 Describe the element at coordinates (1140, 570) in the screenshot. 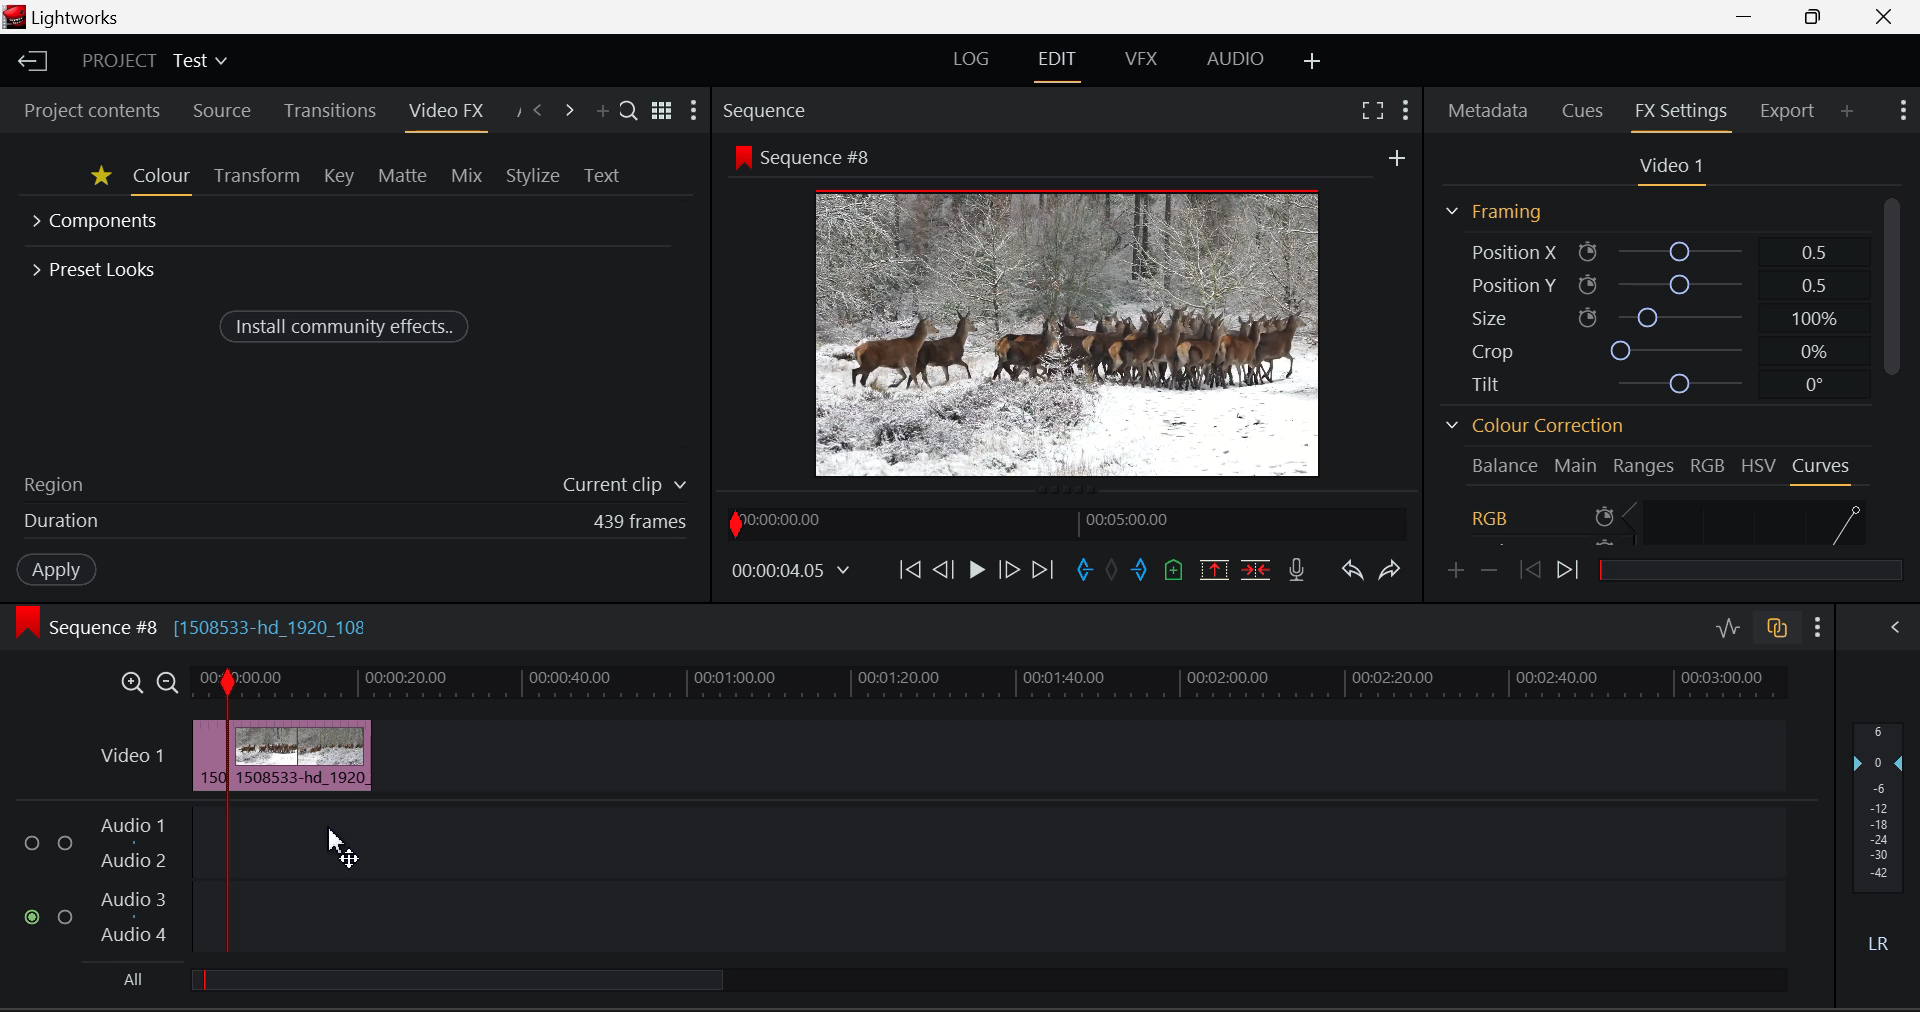

I see `Mark Out` at that location.